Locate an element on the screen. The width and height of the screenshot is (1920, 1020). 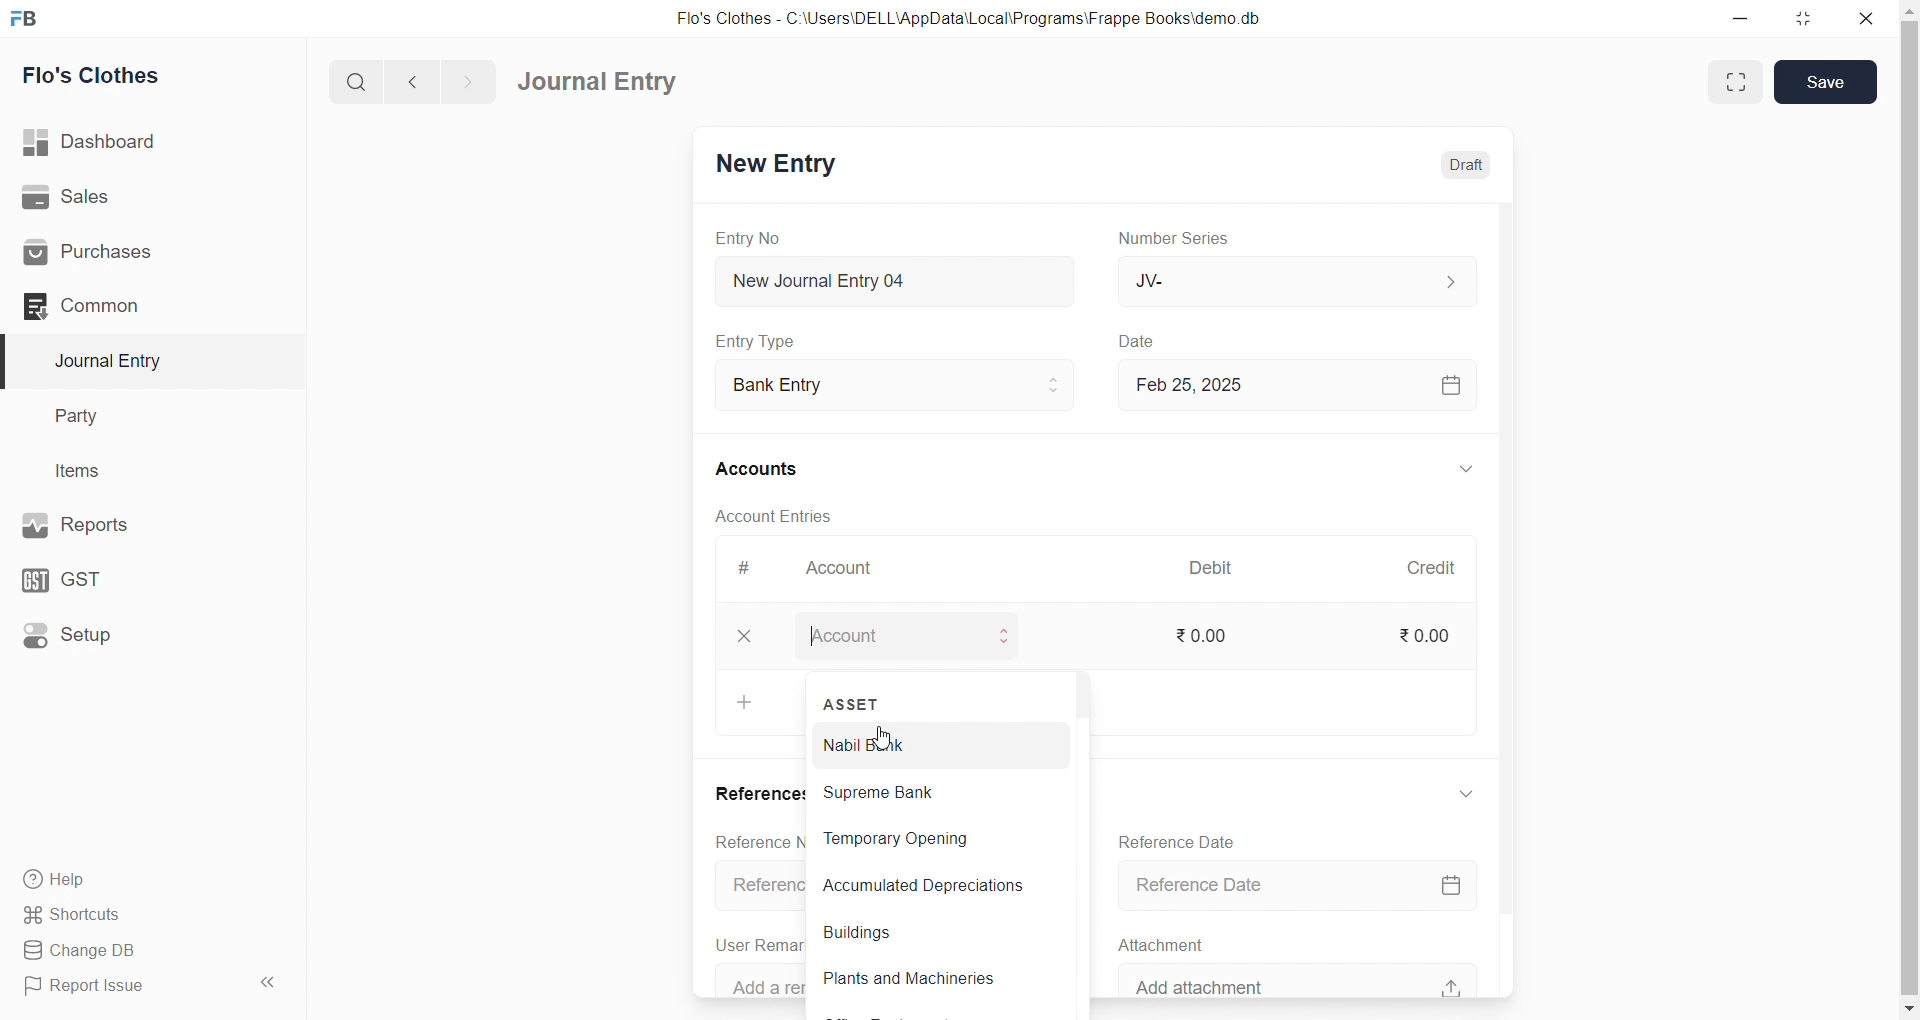
Report Issue is located at coordinates (124, 986).